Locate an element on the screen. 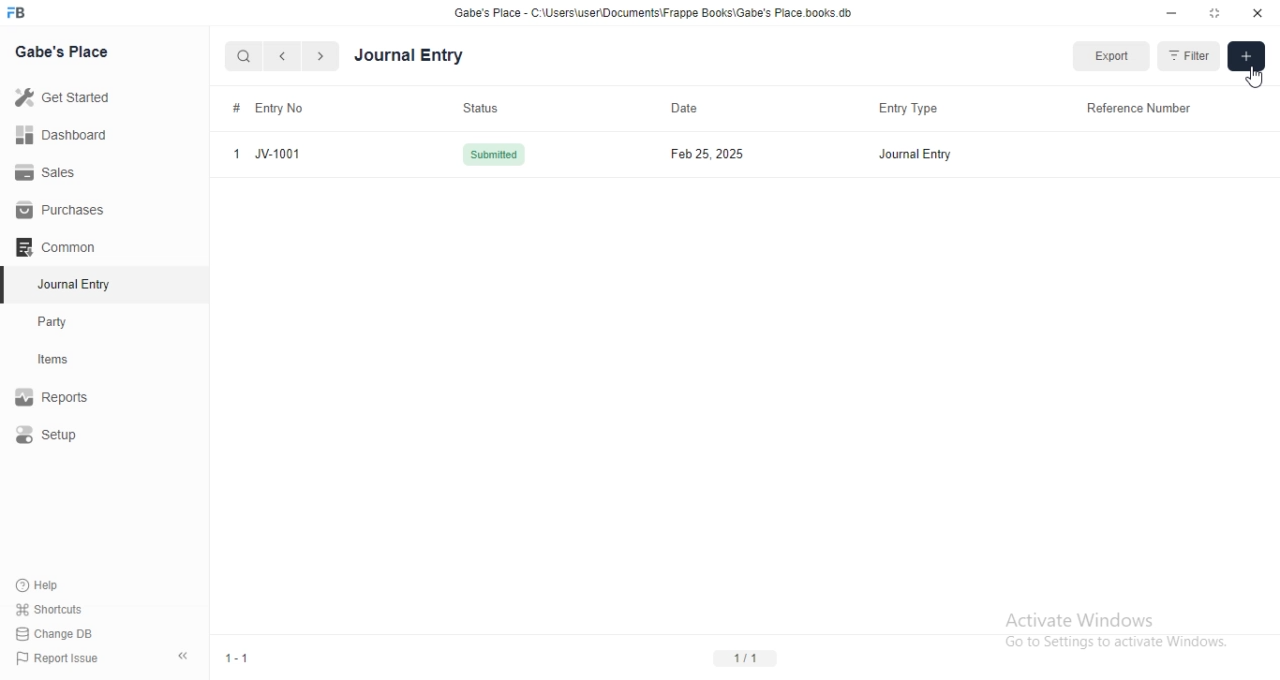 Image resolution: width=1280 pixels, height=680 pixels. selected is located at coordinates (8, 286).